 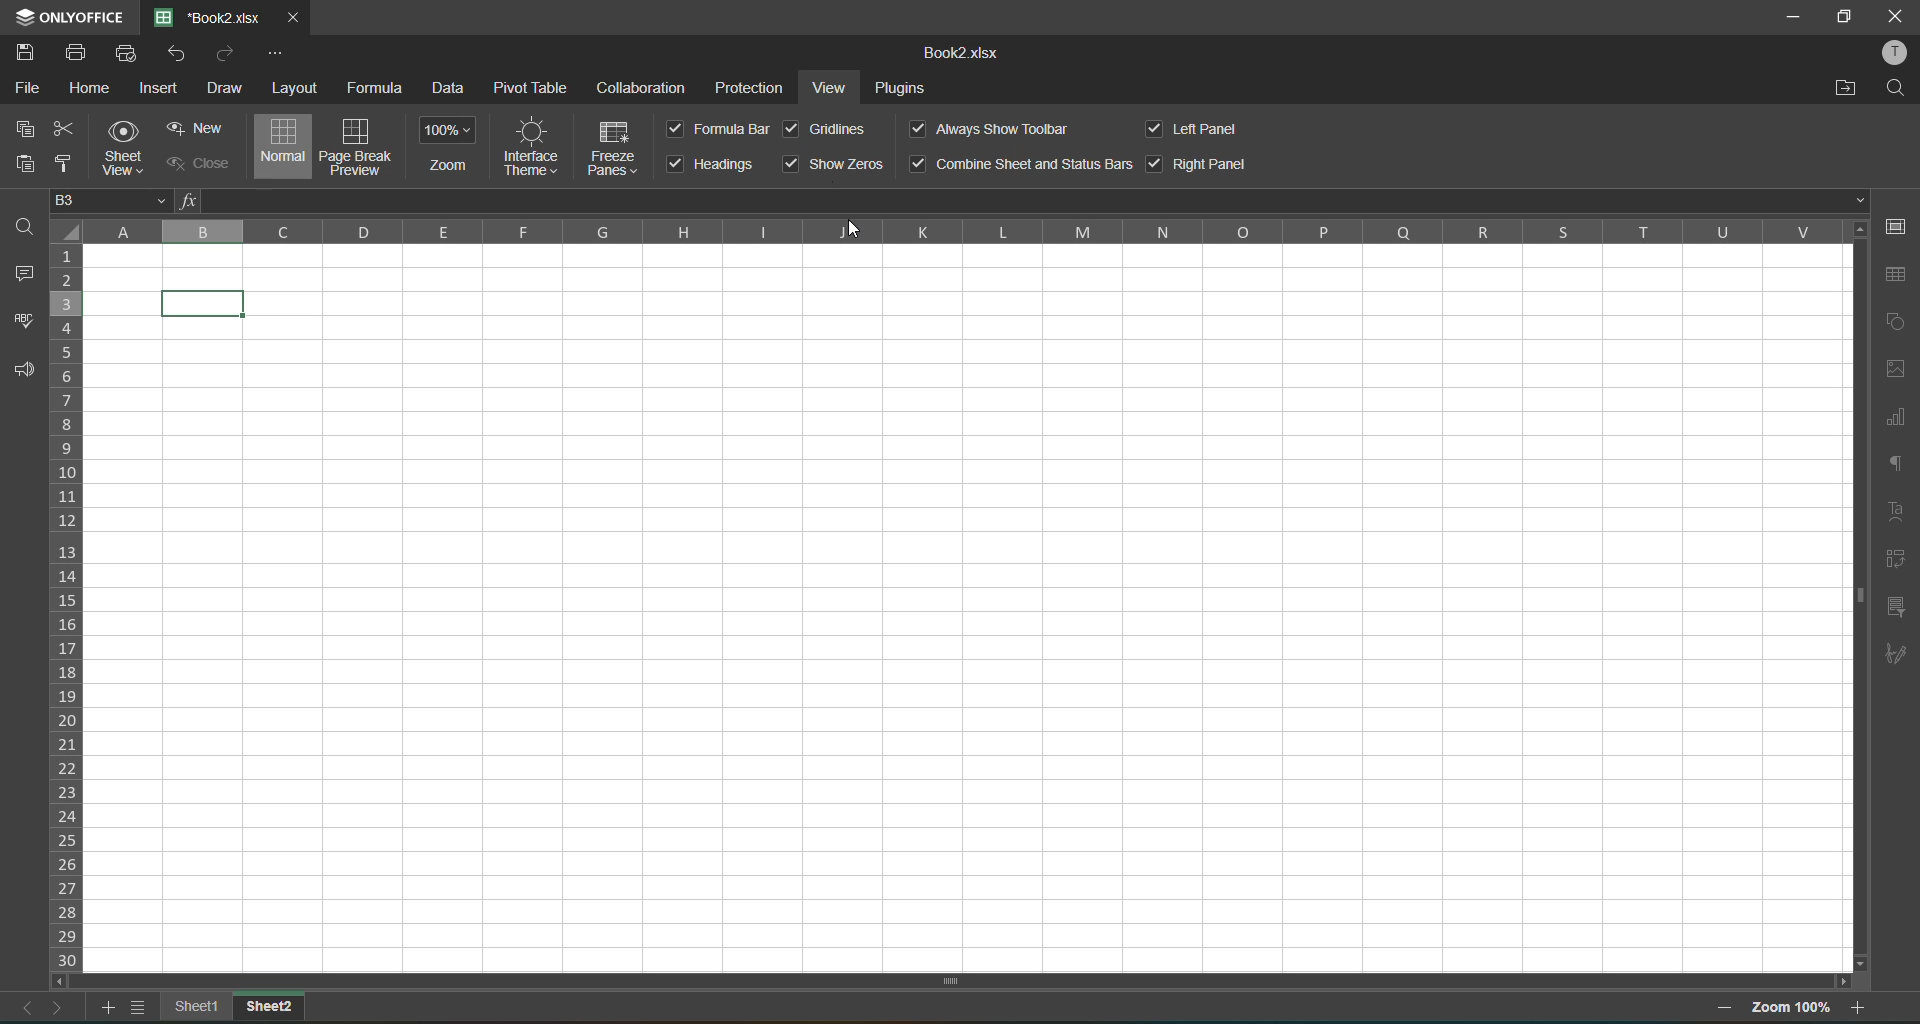 I want to click on shapes, so click(x=1896, y=320).